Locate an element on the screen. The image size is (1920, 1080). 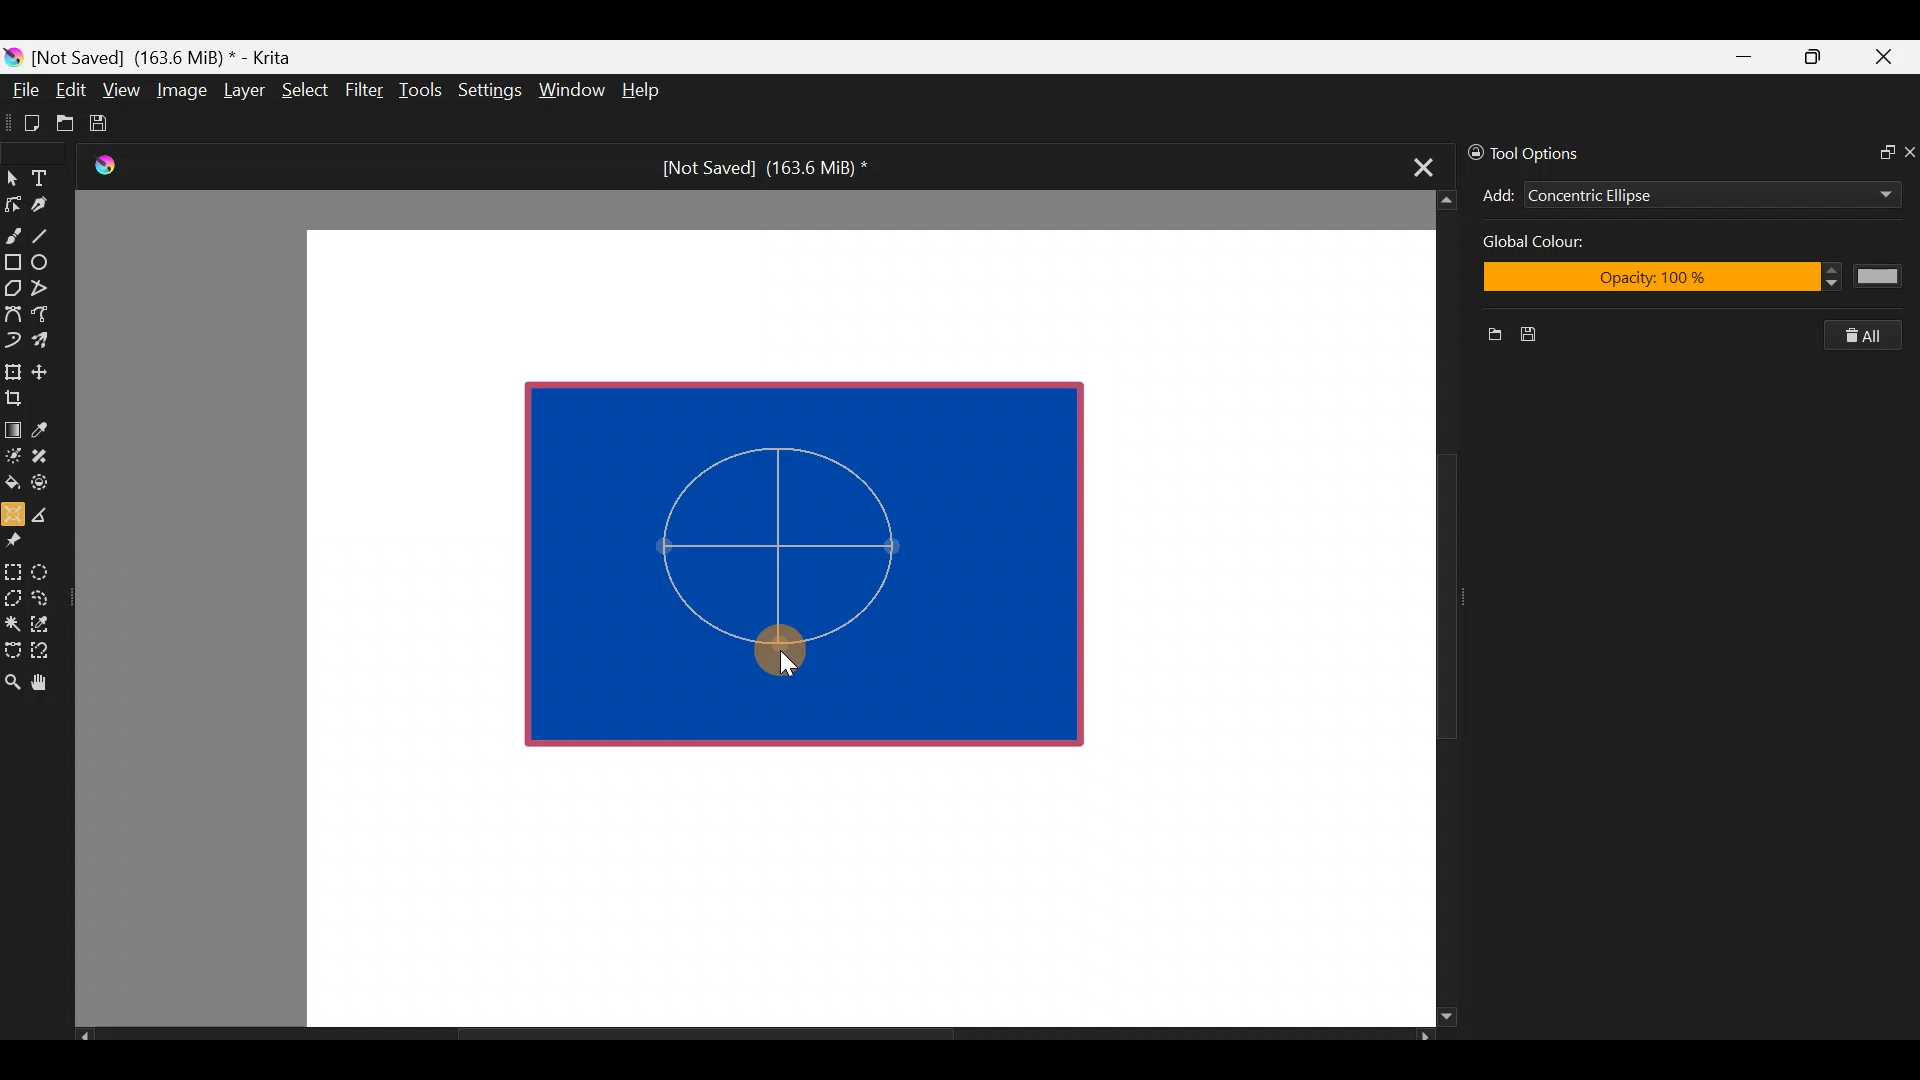
Polygonal section tool is located at coordinates (12, 593).